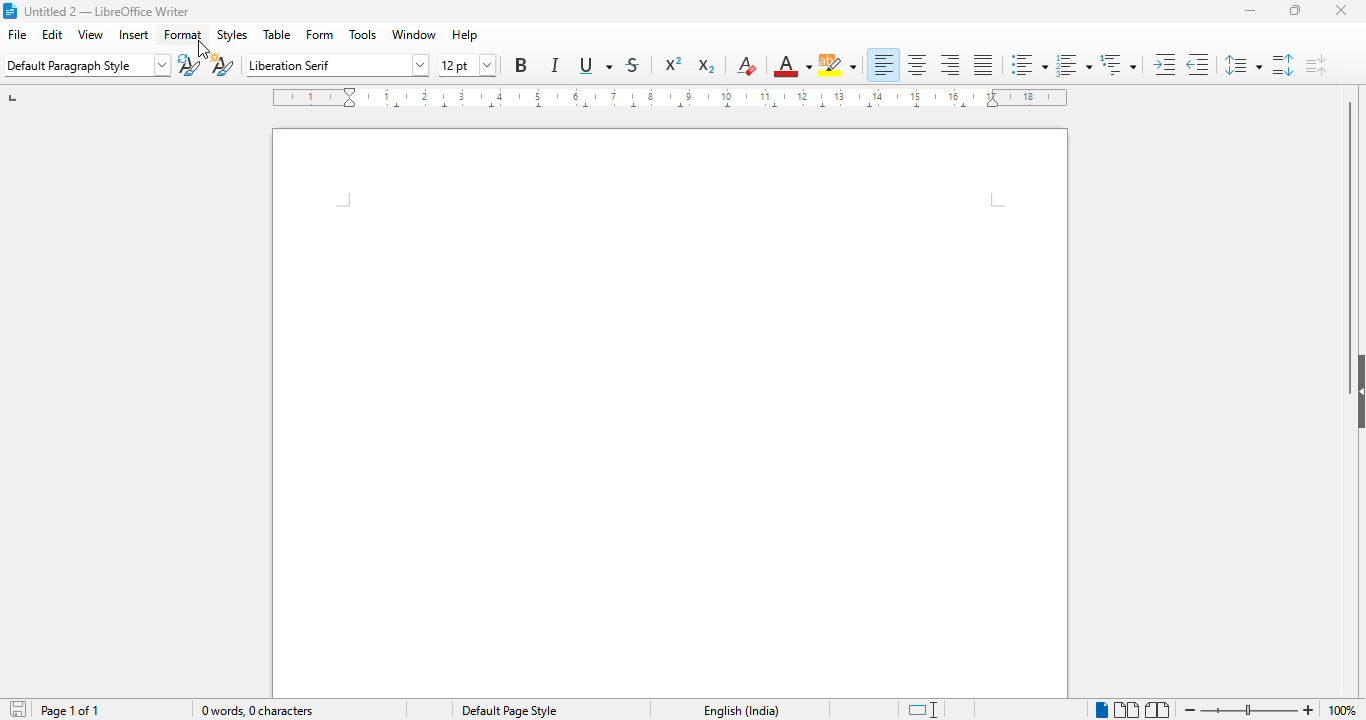 The image size is (1366, 720). I want to click on standard selection, so click(922, 710).